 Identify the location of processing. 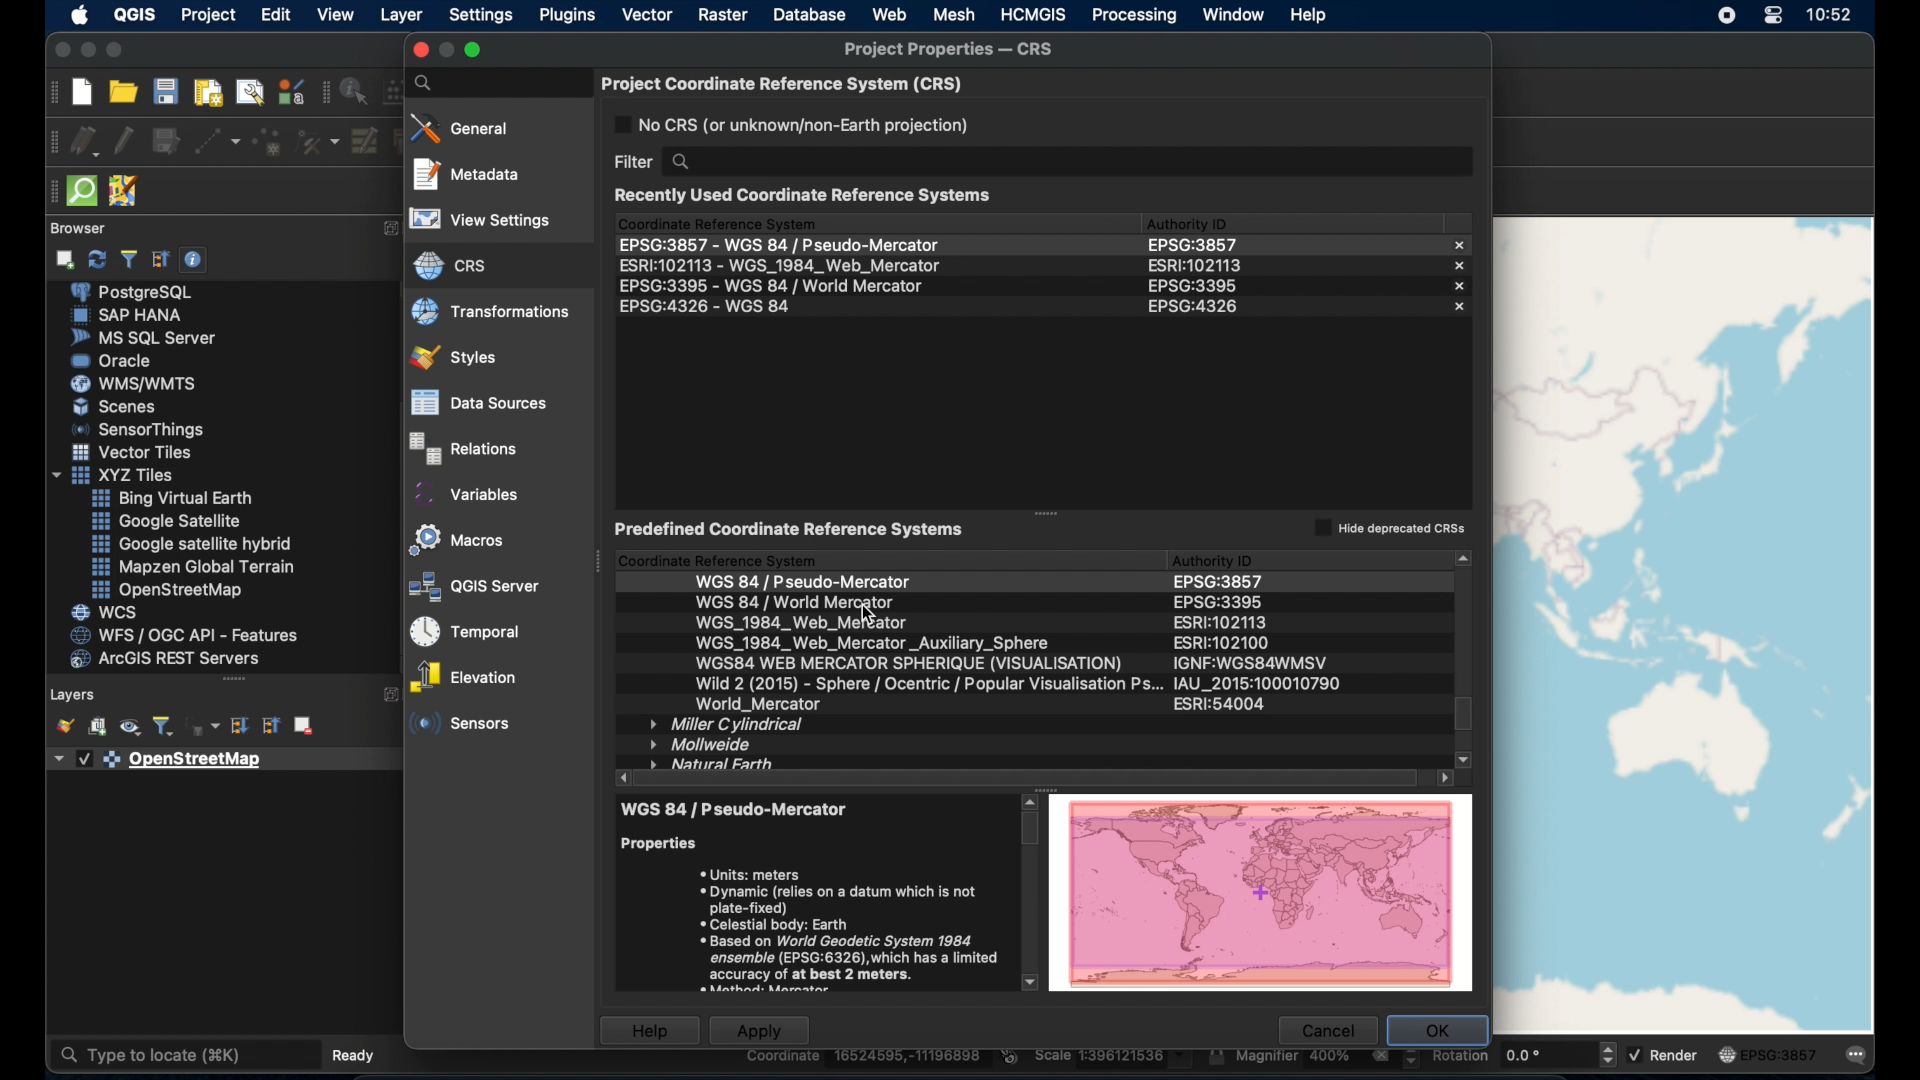
(1137, 16).